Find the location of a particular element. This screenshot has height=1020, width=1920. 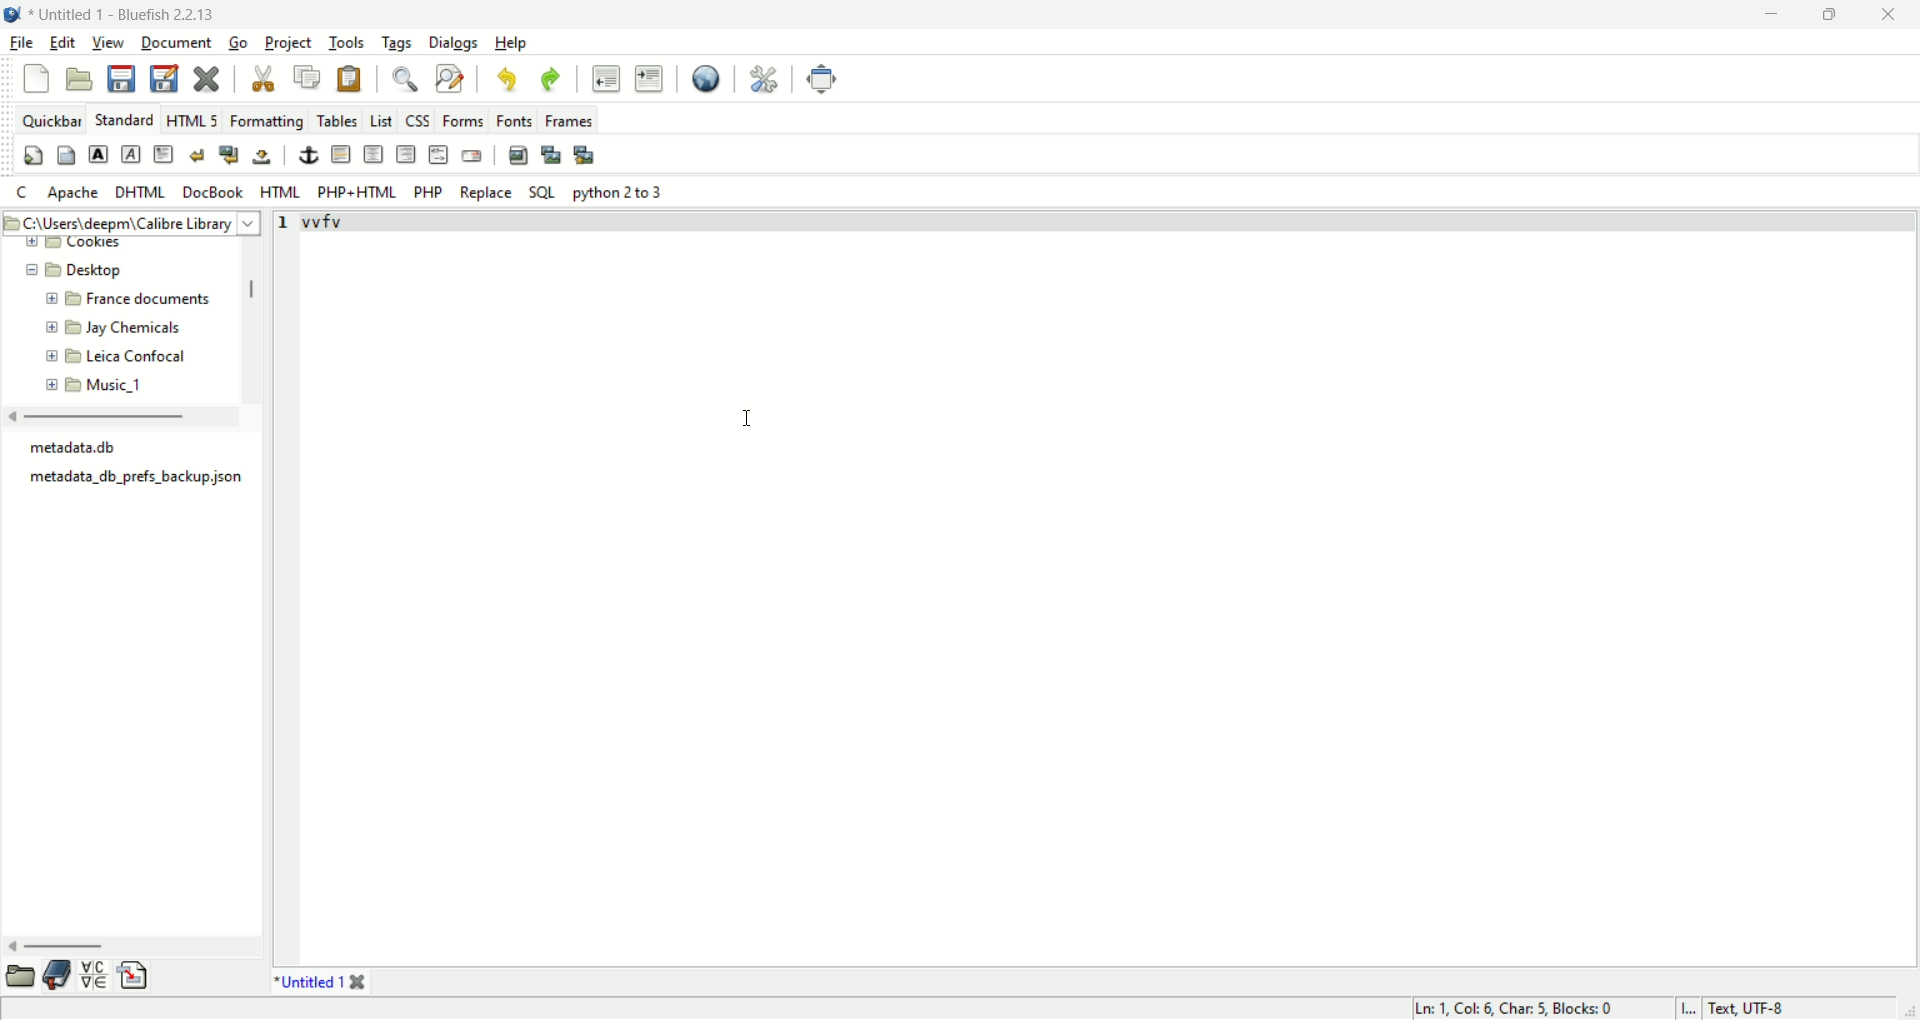

horizontal scroll bar is located at coordinates (62, 947).